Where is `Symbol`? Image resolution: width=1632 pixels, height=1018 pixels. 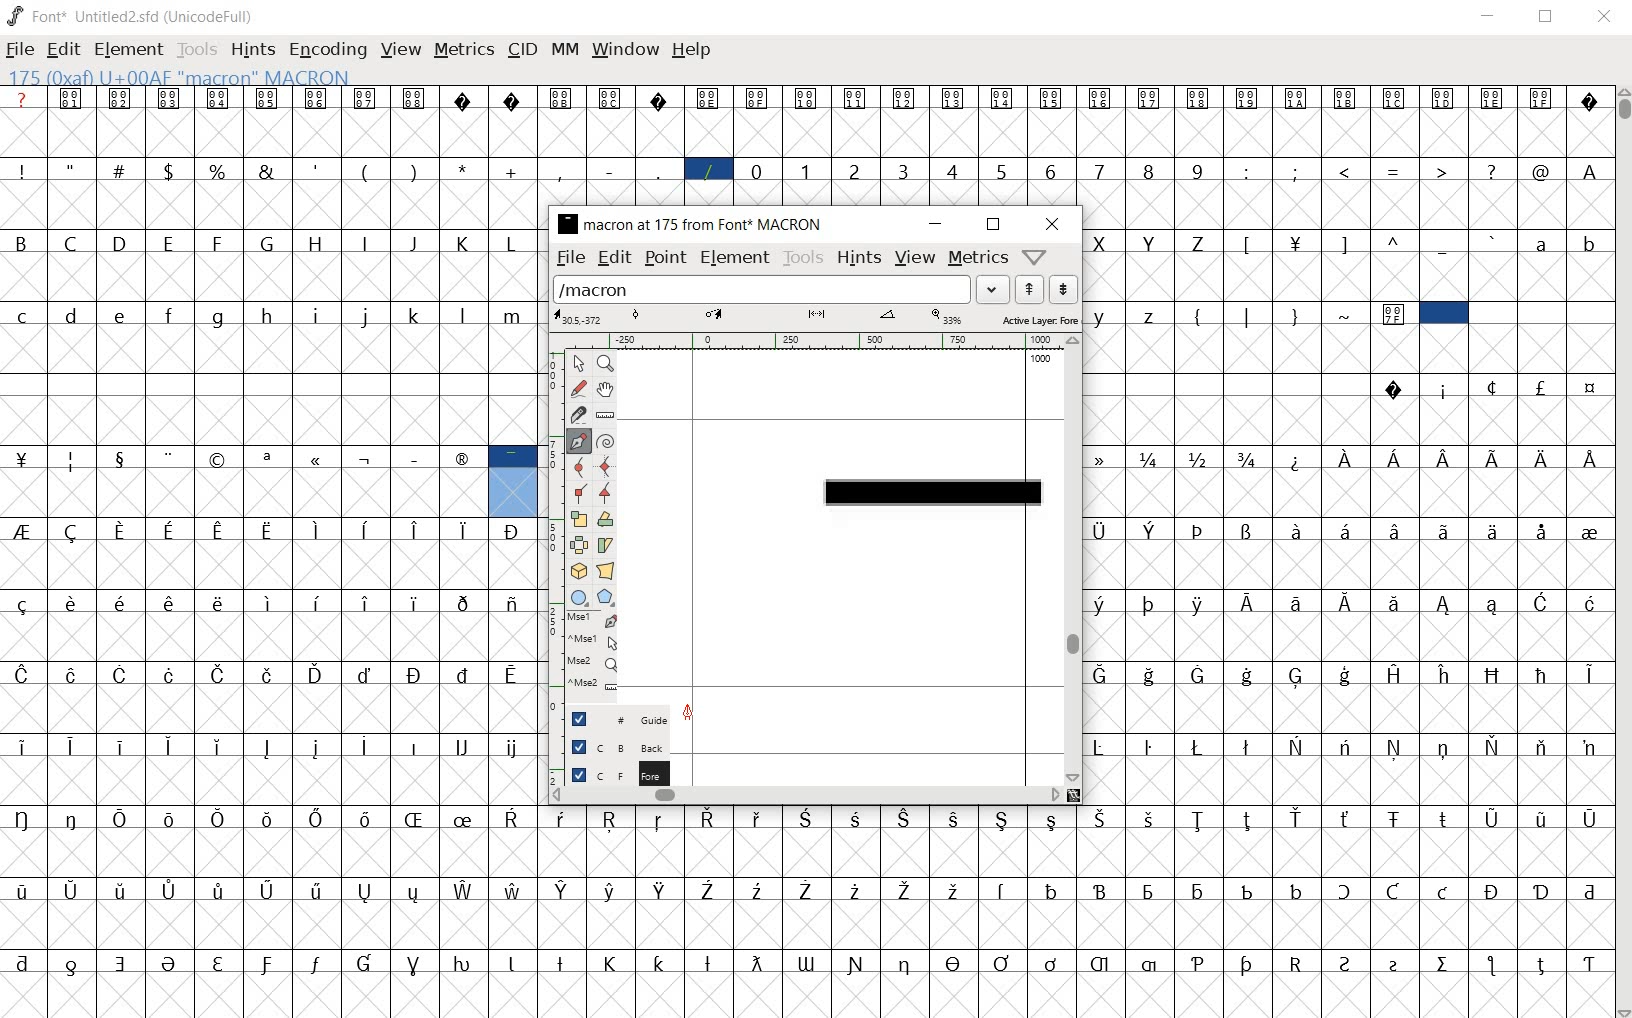 Symbol is located at coordinates (1101, 604).